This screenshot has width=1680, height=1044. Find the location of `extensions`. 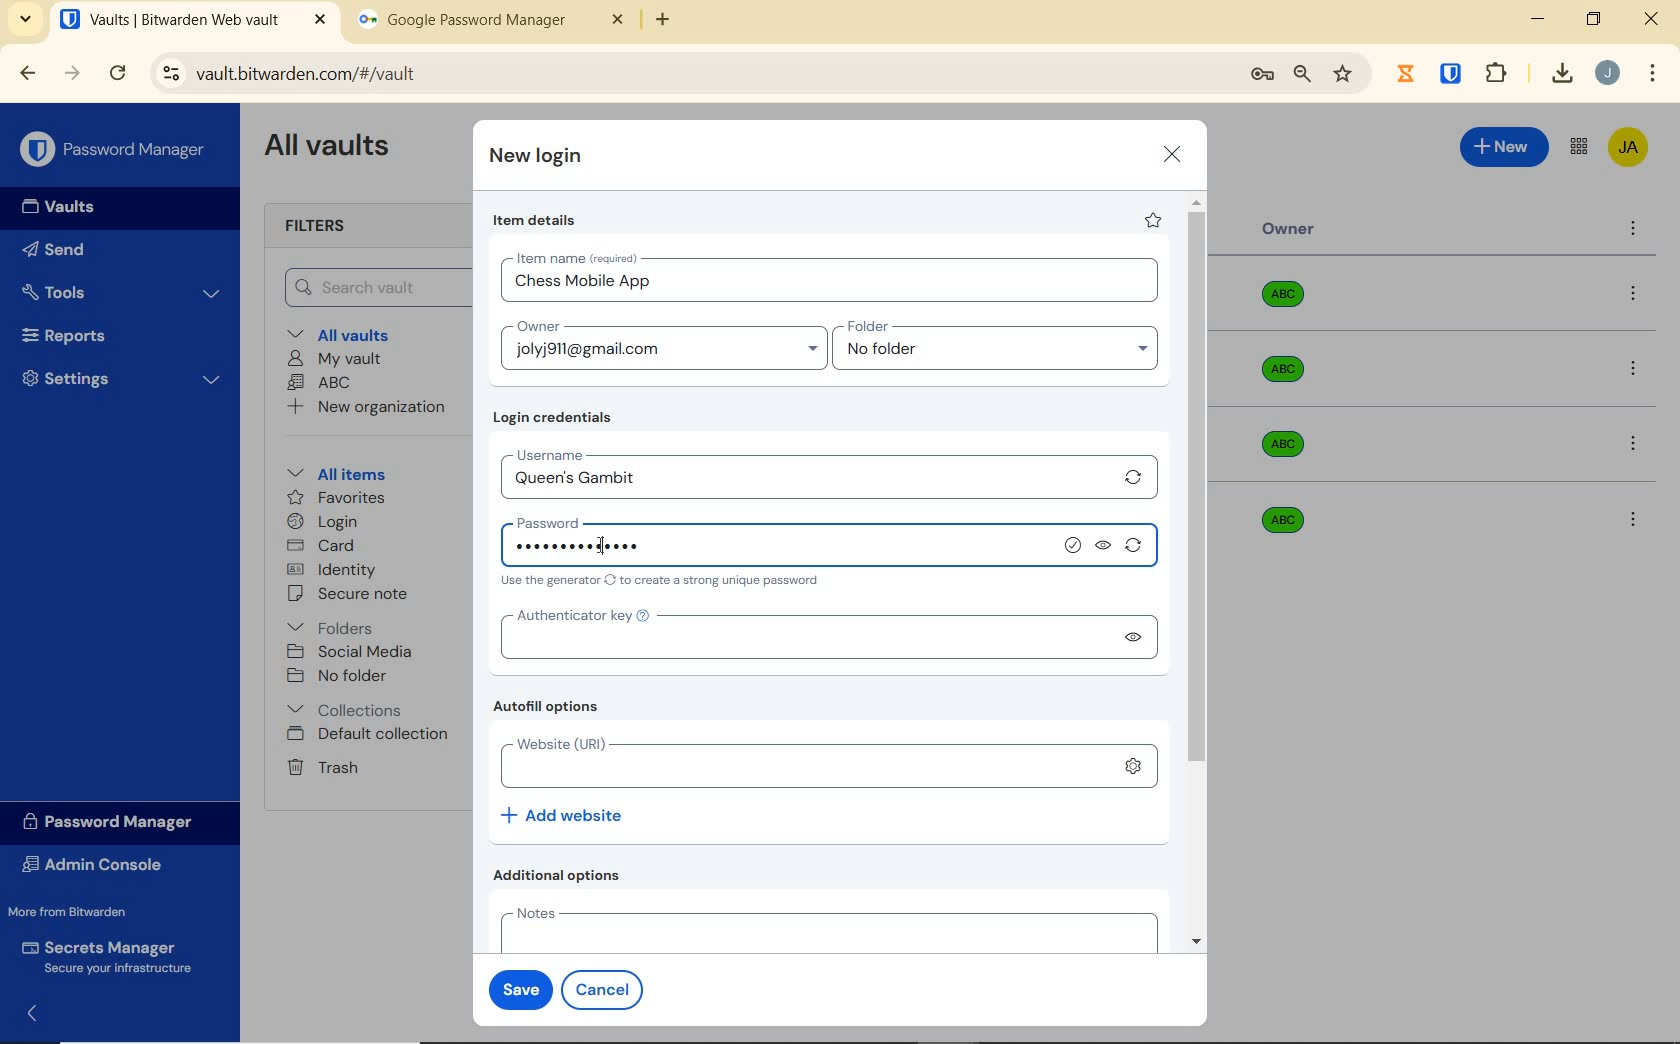

extensions is located at coordinates (1453, 72).